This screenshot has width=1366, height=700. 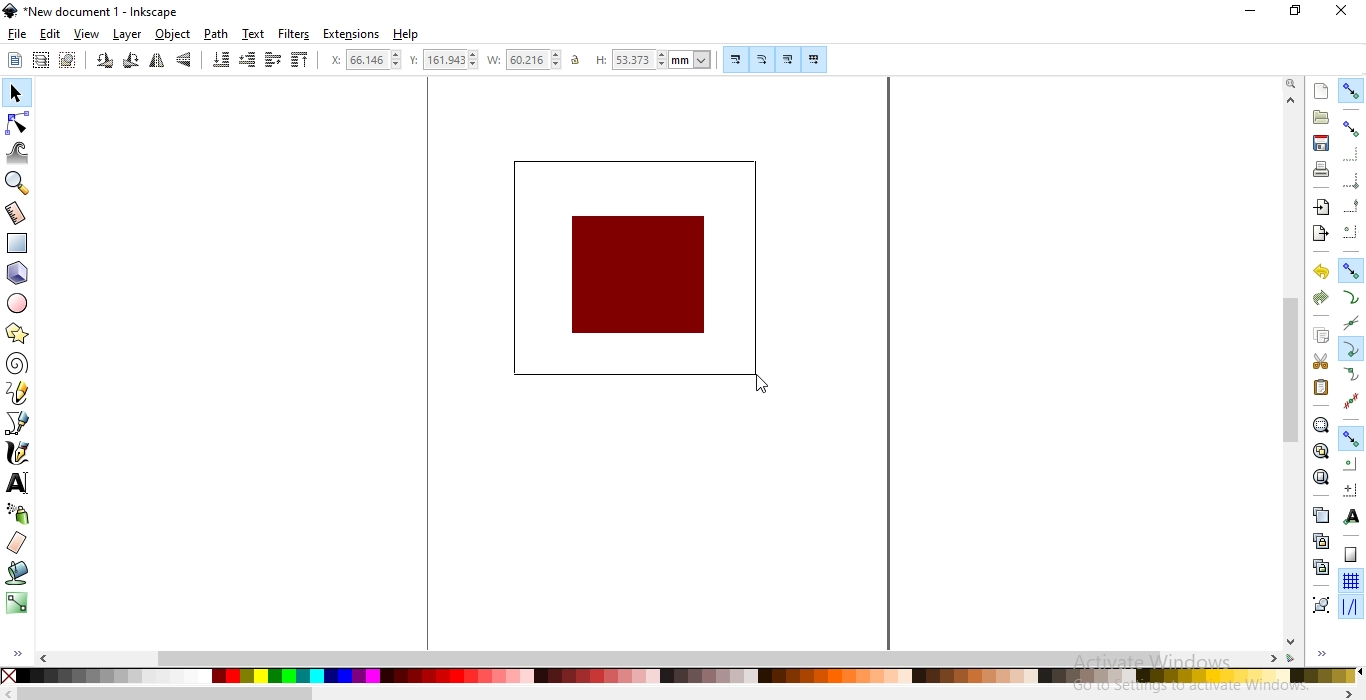 What do you see at coordinates (636, 60) in the screenshot?
I see `53.373` at bounding box center [636, 60].